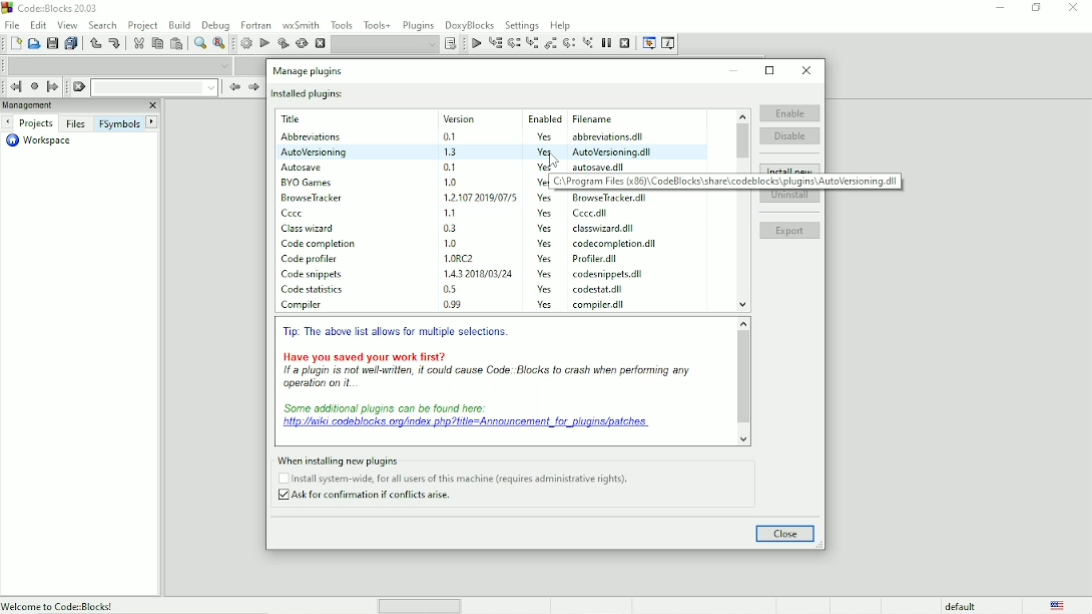  What do you see at coordinates (548, 245) in the screenshot?
I see `Yes` at bounding box center [548, 245].